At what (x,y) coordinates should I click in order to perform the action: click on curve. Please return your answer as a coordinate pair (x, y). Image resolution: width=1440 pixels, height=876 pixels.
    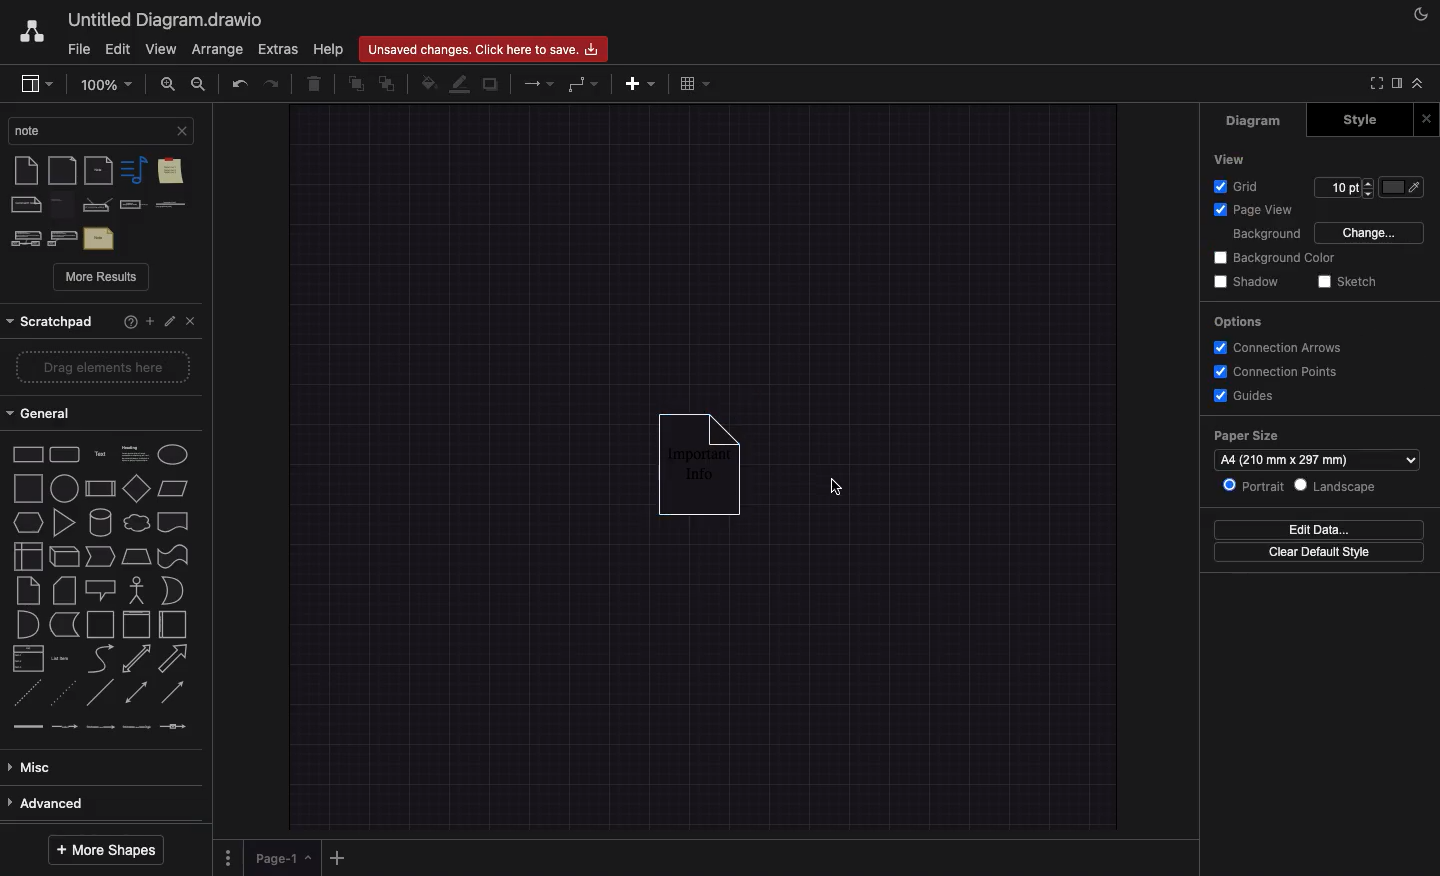
    Looking at the image, I should click on (100, 660).